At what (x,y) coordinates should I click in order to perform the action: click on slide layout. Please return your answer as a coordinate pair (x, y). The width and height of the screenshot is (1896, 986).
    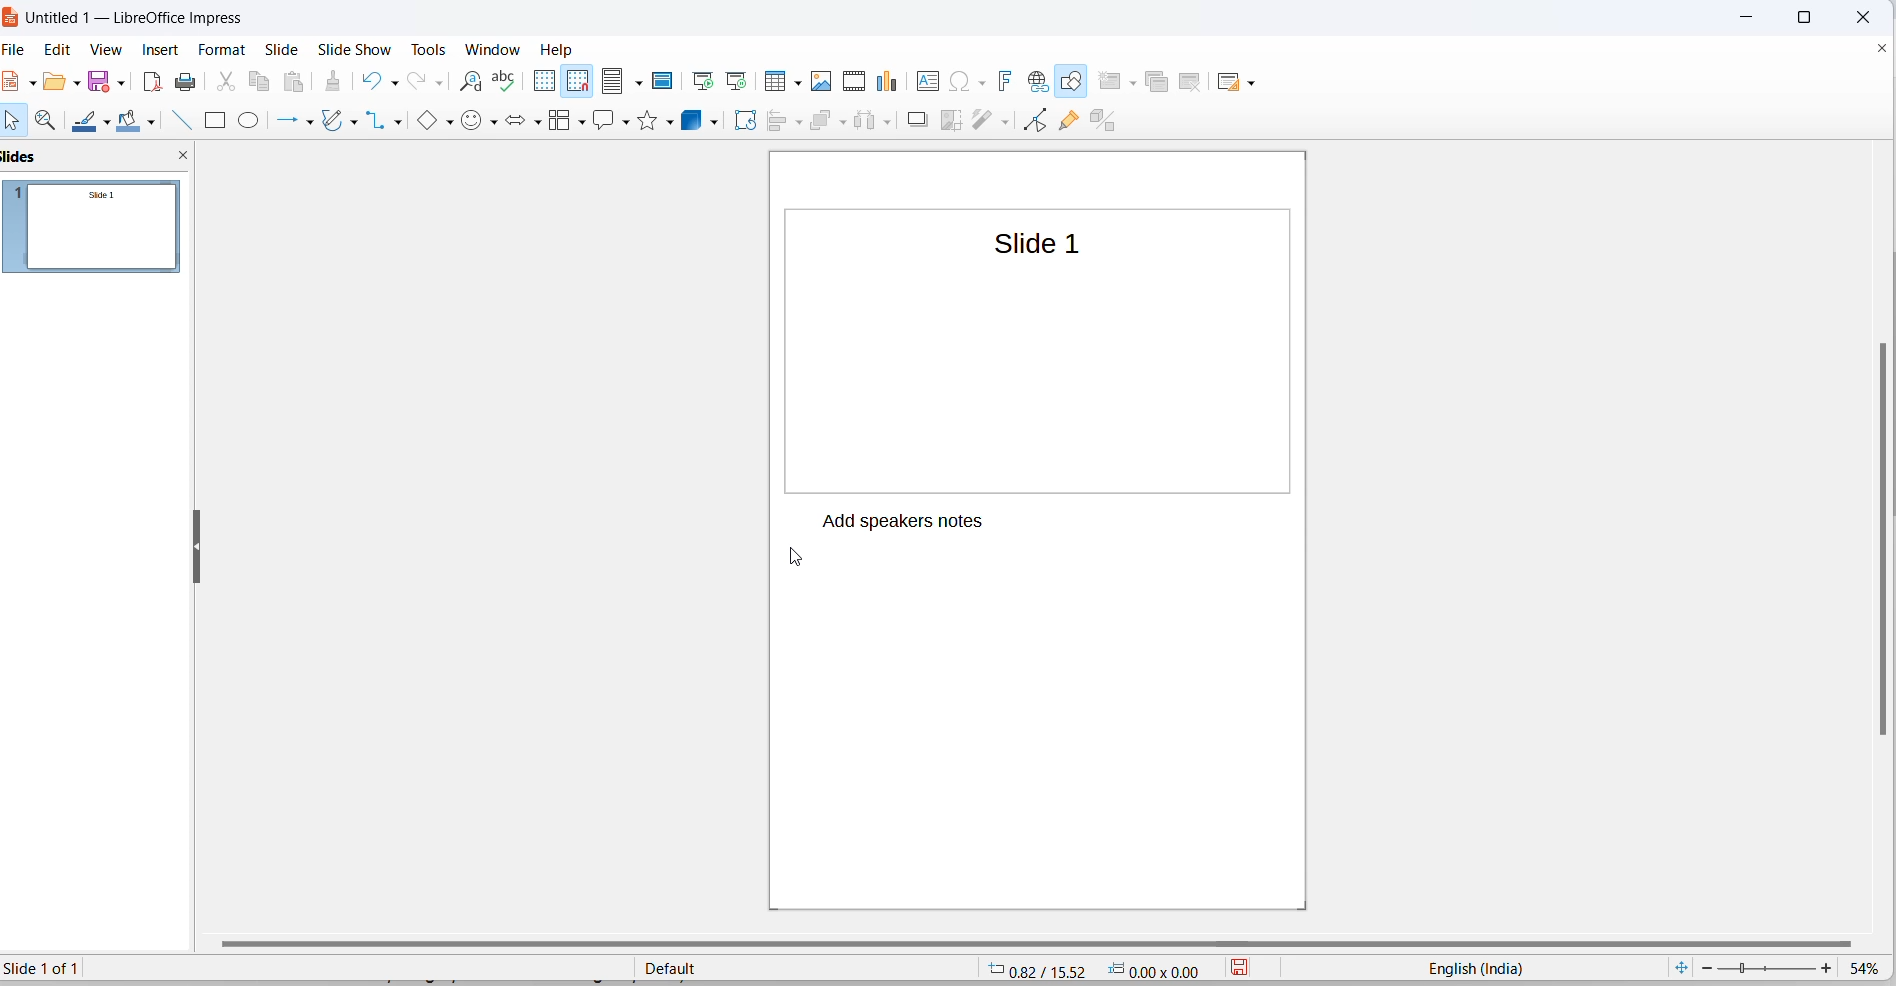
    Looking at the image, I should click on (1231, 80).